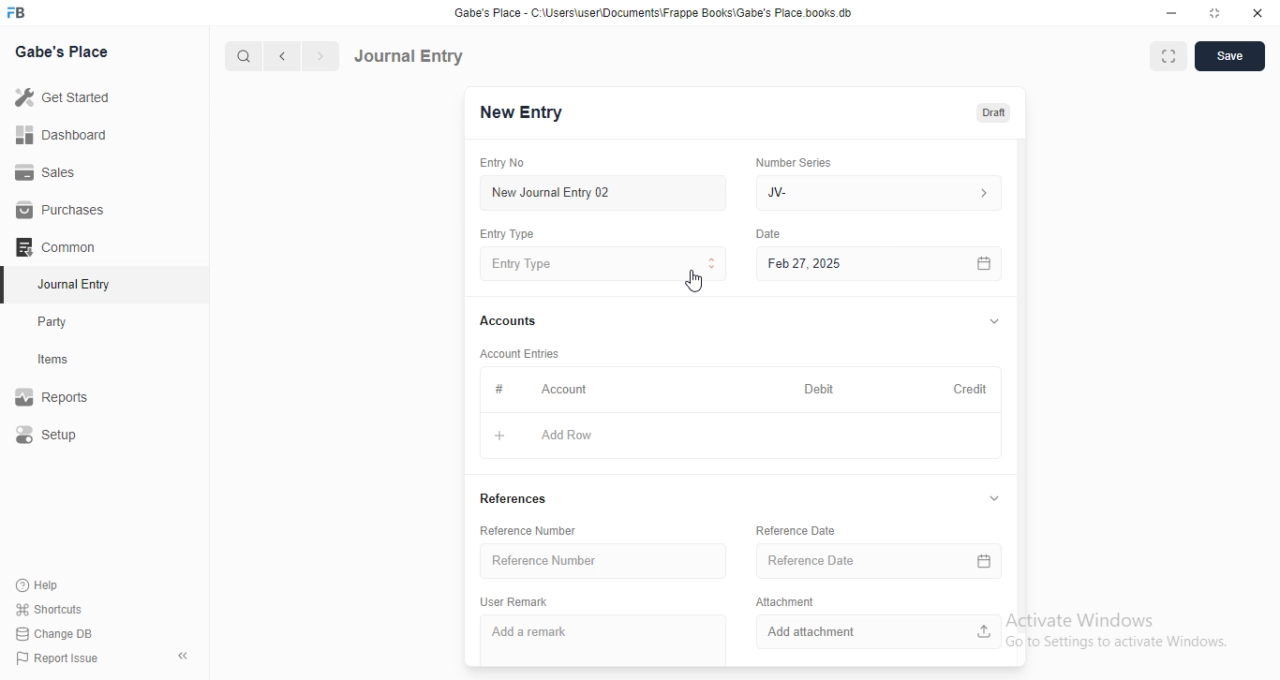  What do you see at coordinates (795, 530) in the screenshot?
I see `‘Reference Date` at bounding box center [795, 530].